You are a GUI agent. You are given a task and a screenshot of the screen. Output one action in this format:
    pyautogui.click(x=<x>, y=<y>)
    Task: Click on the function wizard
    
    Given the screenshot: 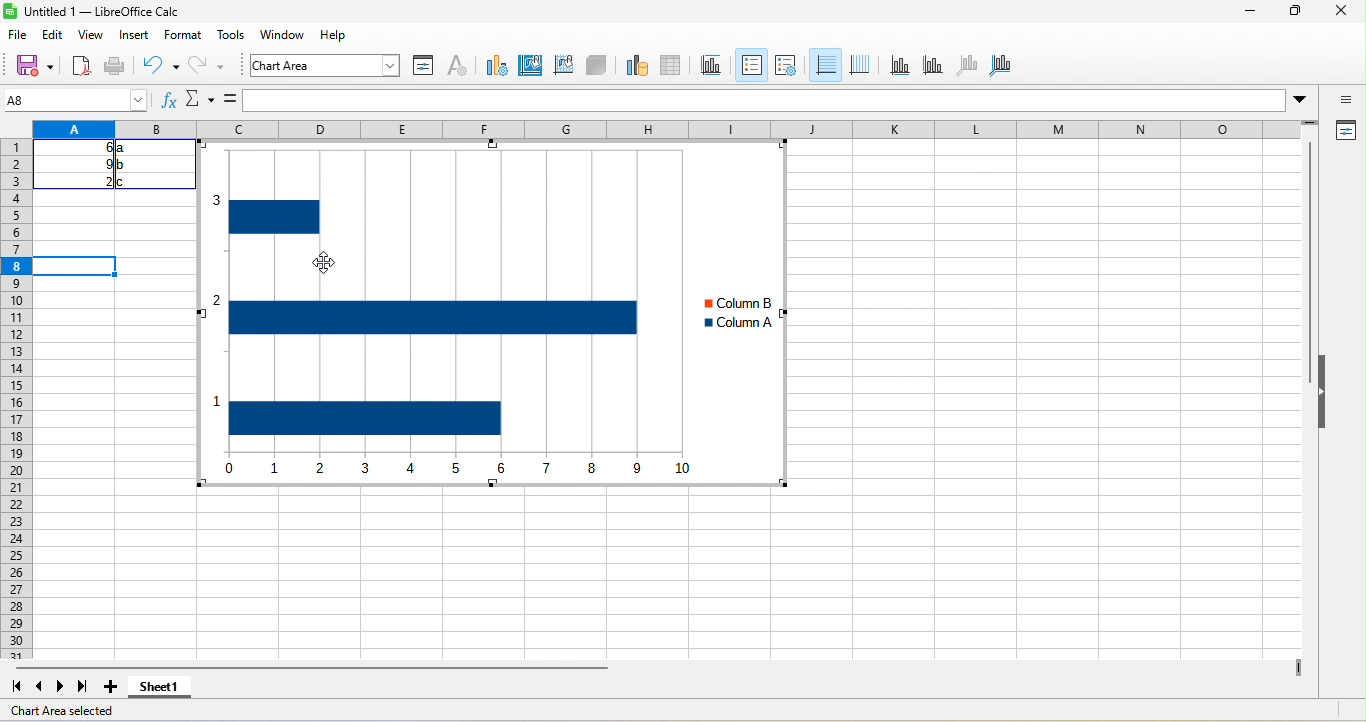 What is the action you would take?
    pyautogui.click(x=170, y=104)
    